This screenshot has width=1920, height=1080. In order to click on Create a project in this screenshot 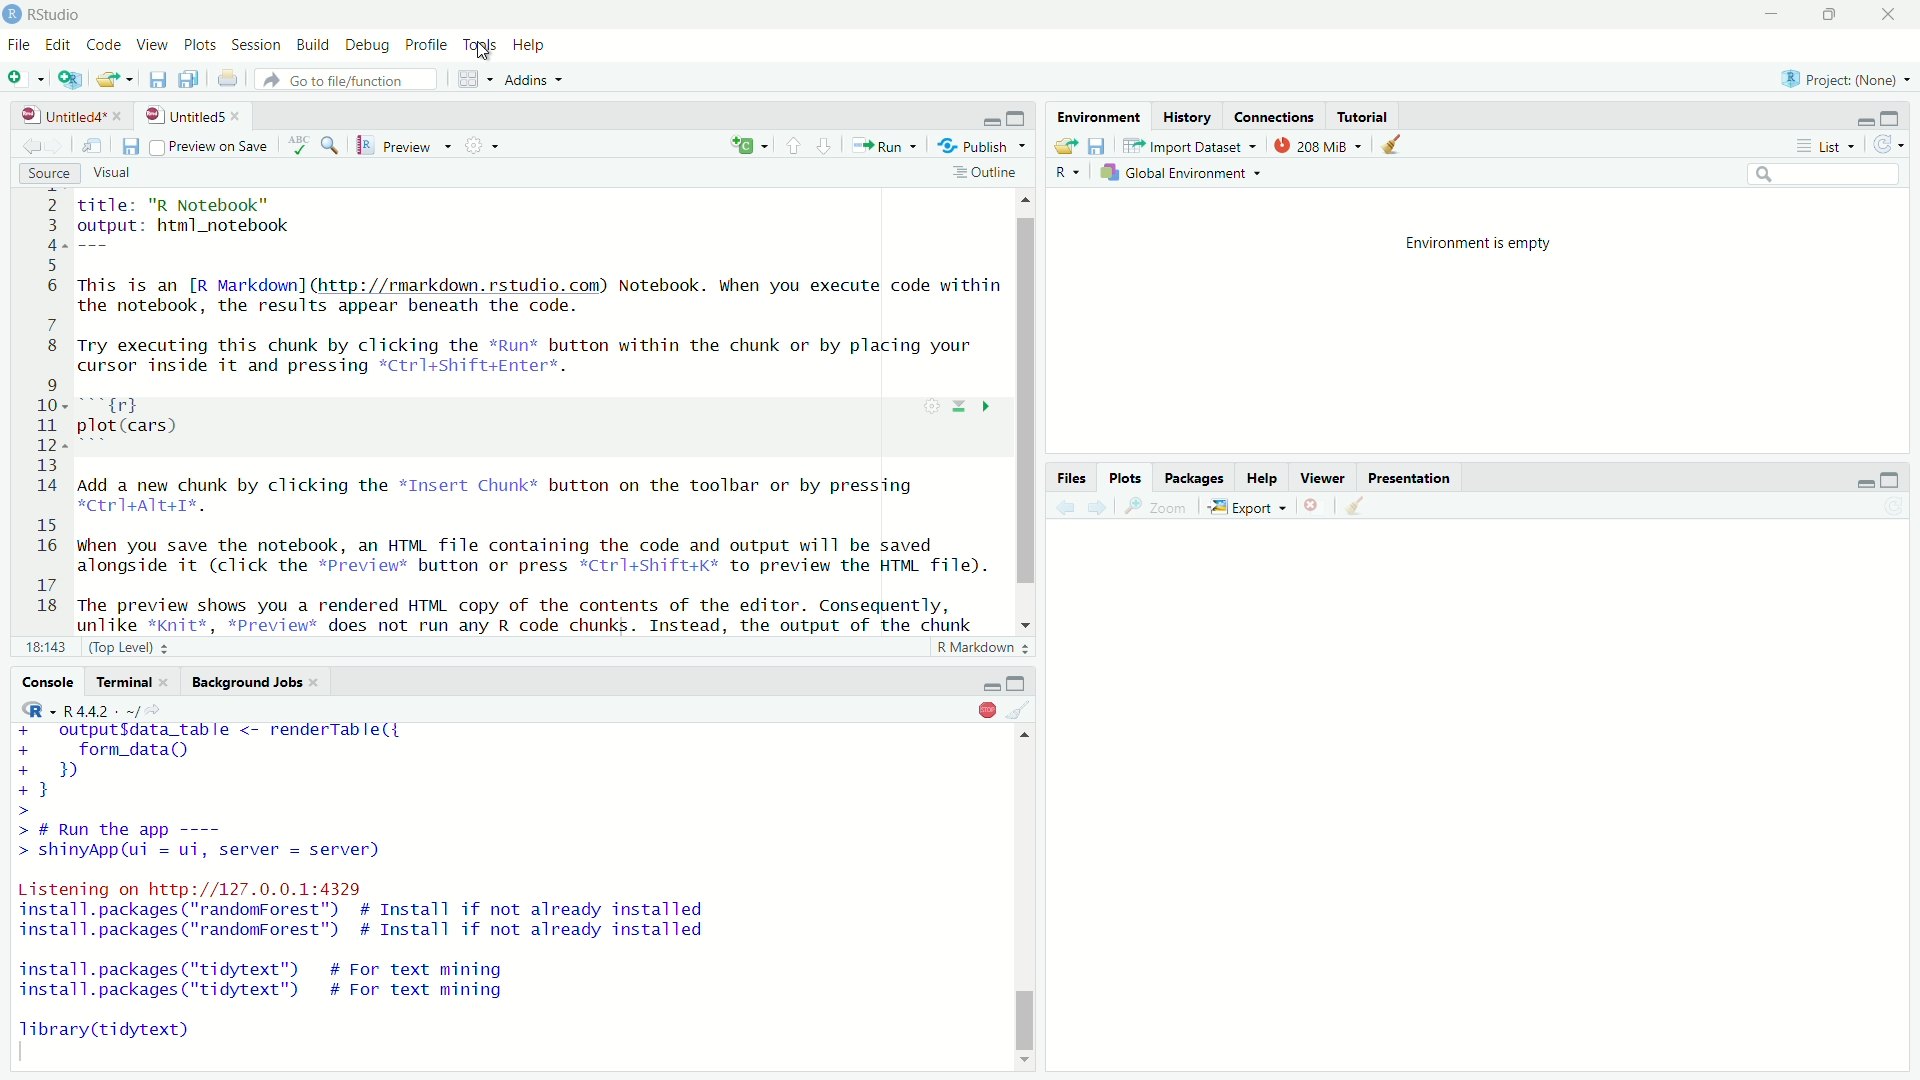, I will do `click(71, 78)`.